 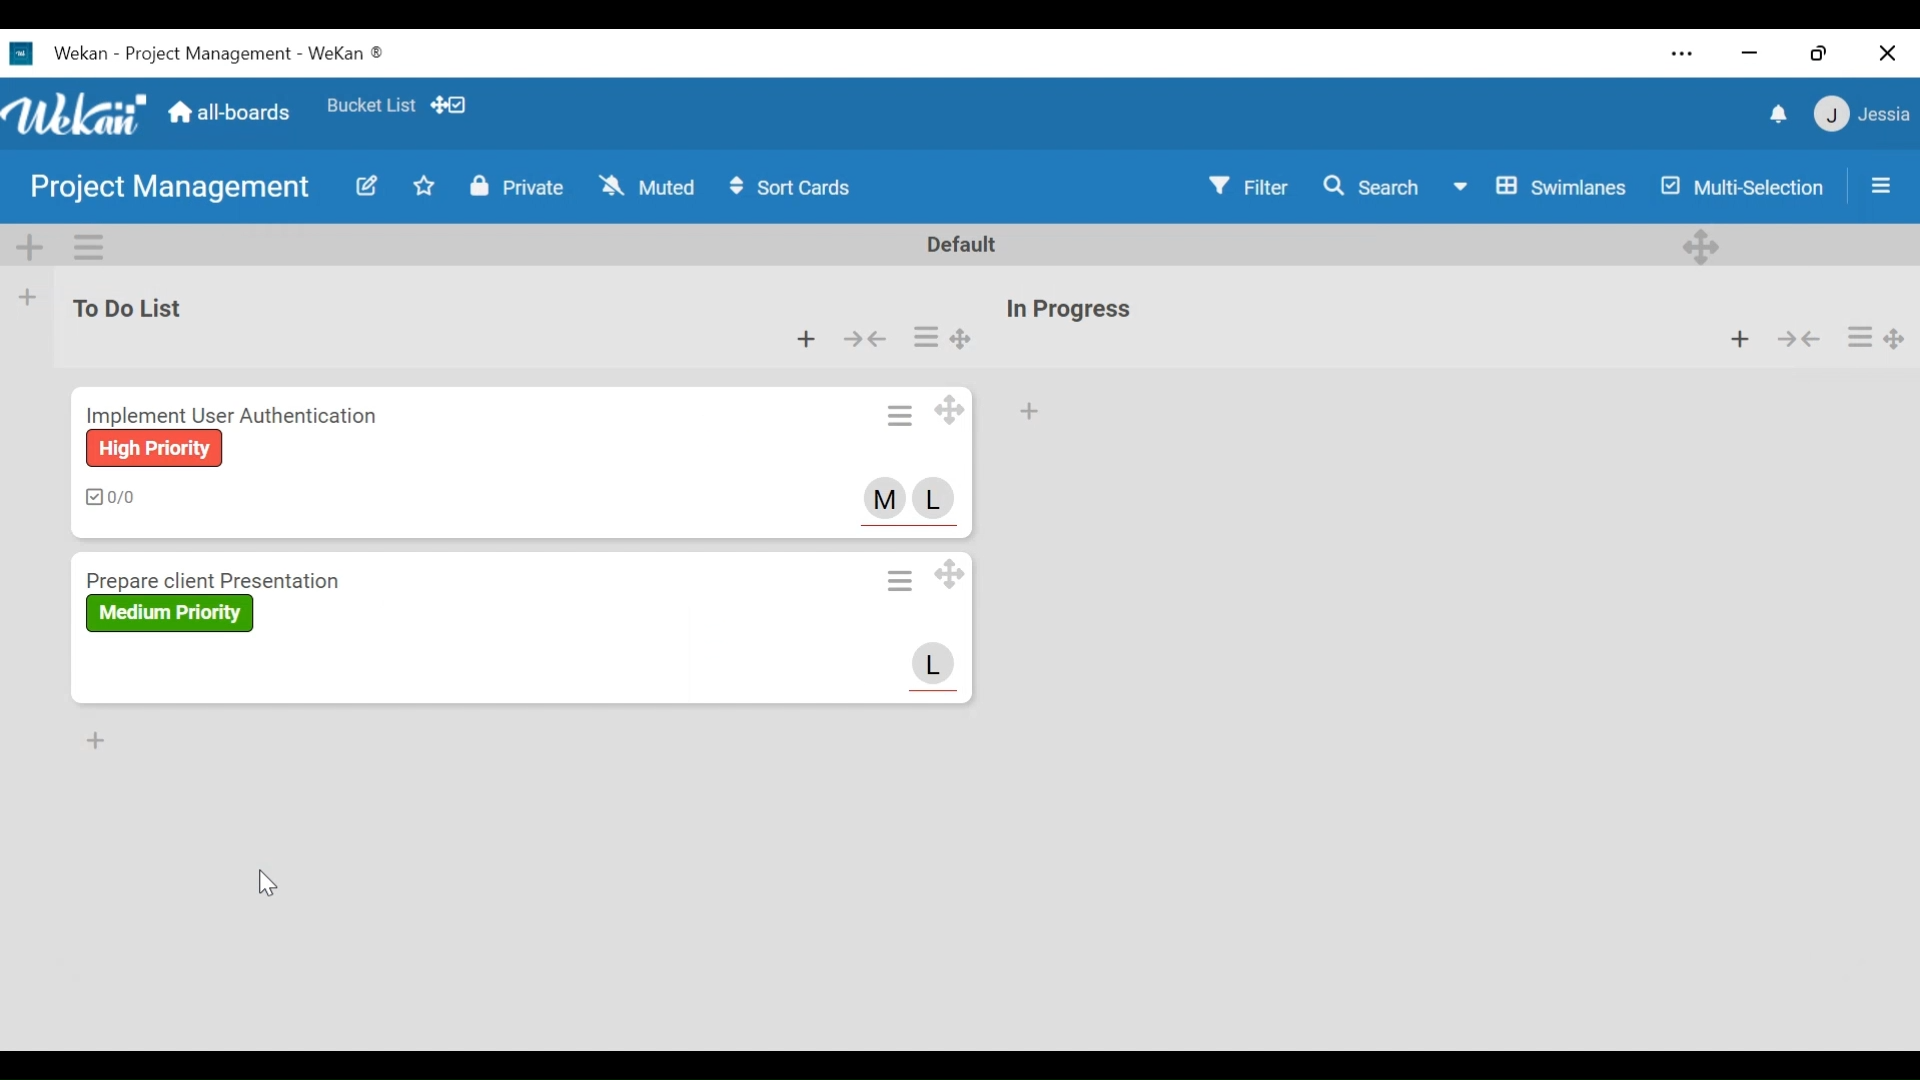 I want to click on Member menu, so click(x=1859, y=116).